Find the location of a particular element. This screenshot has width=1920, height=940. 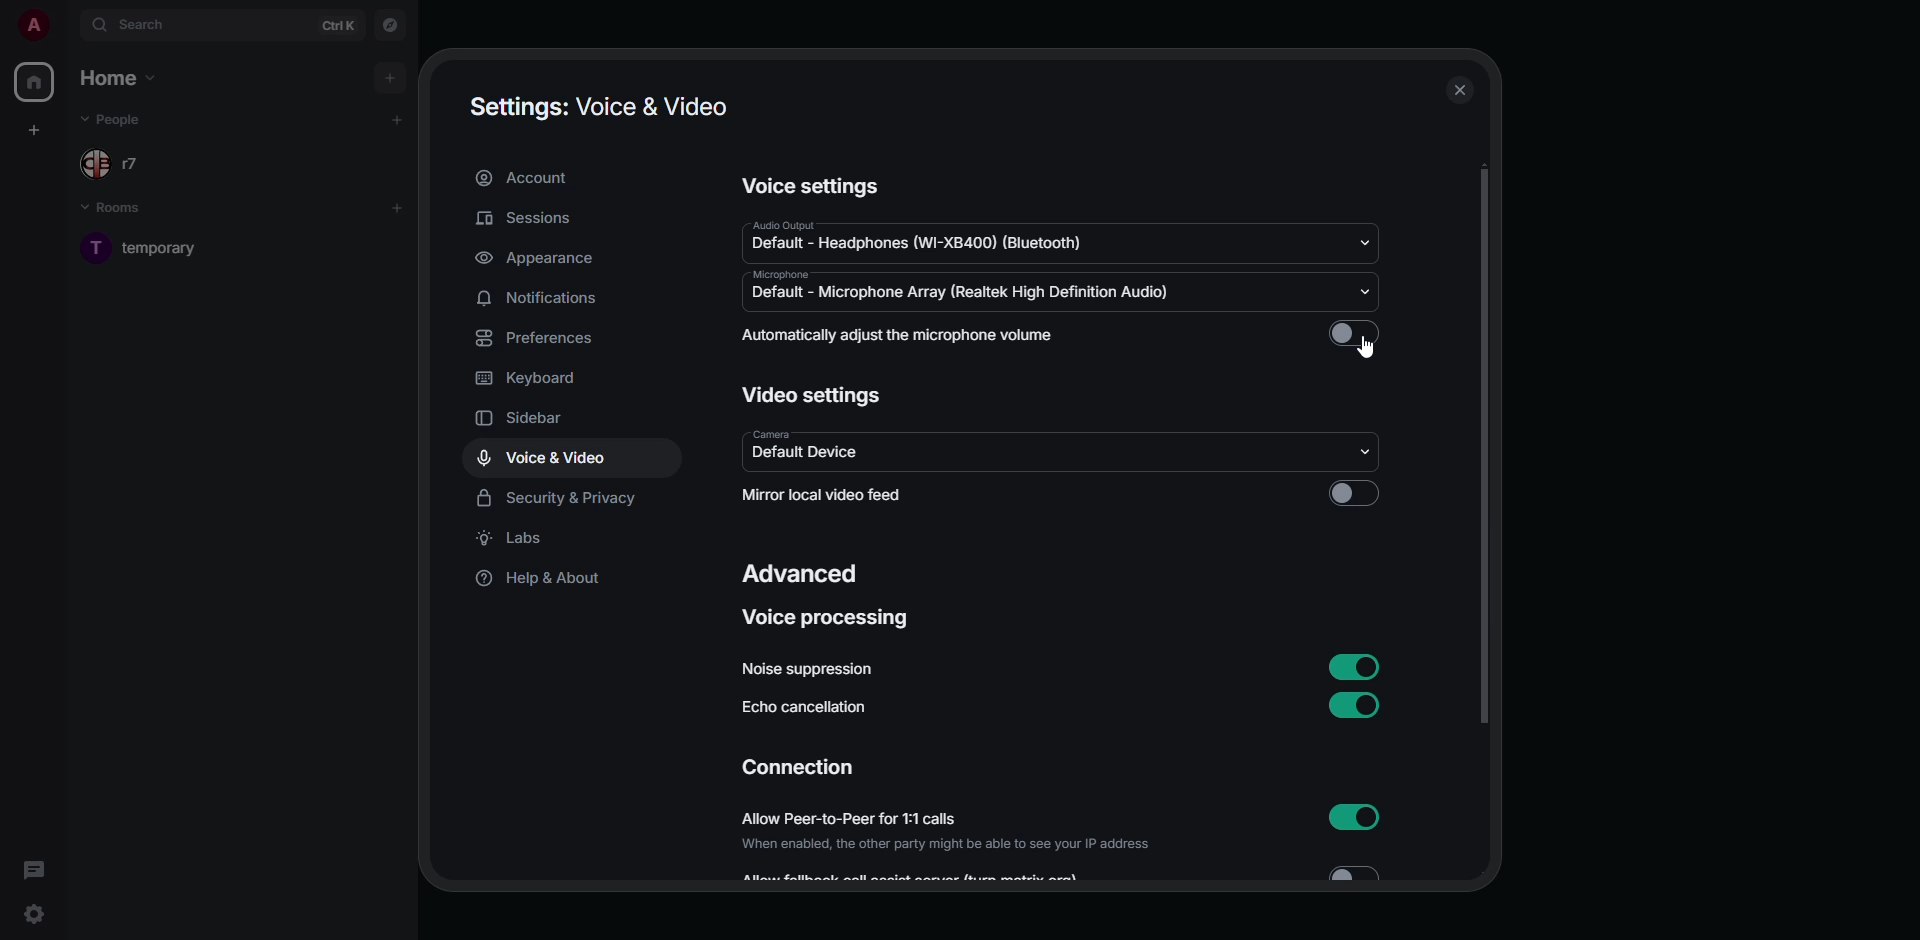

account is located at coordinates (526, 178).